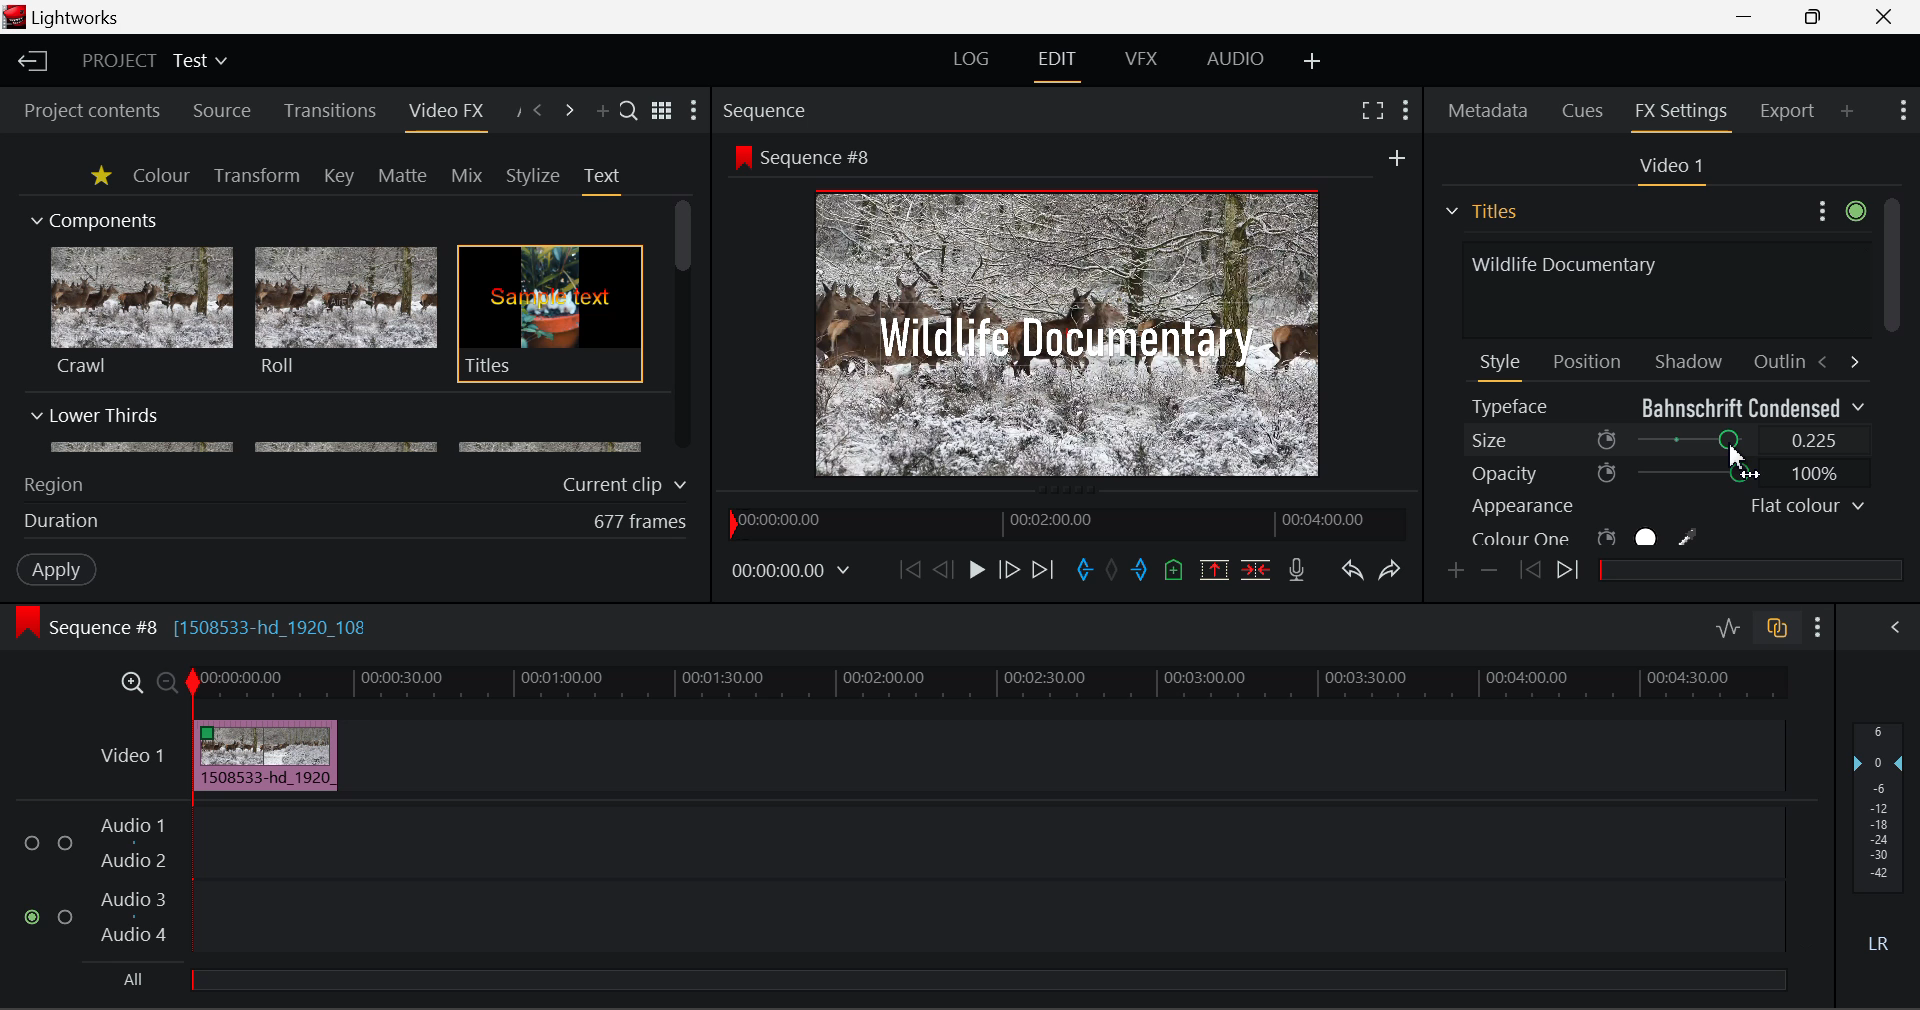 This screenshot has width=1920, height=1010. I want to click on Toggle auto track sync, so click(1781, 628).